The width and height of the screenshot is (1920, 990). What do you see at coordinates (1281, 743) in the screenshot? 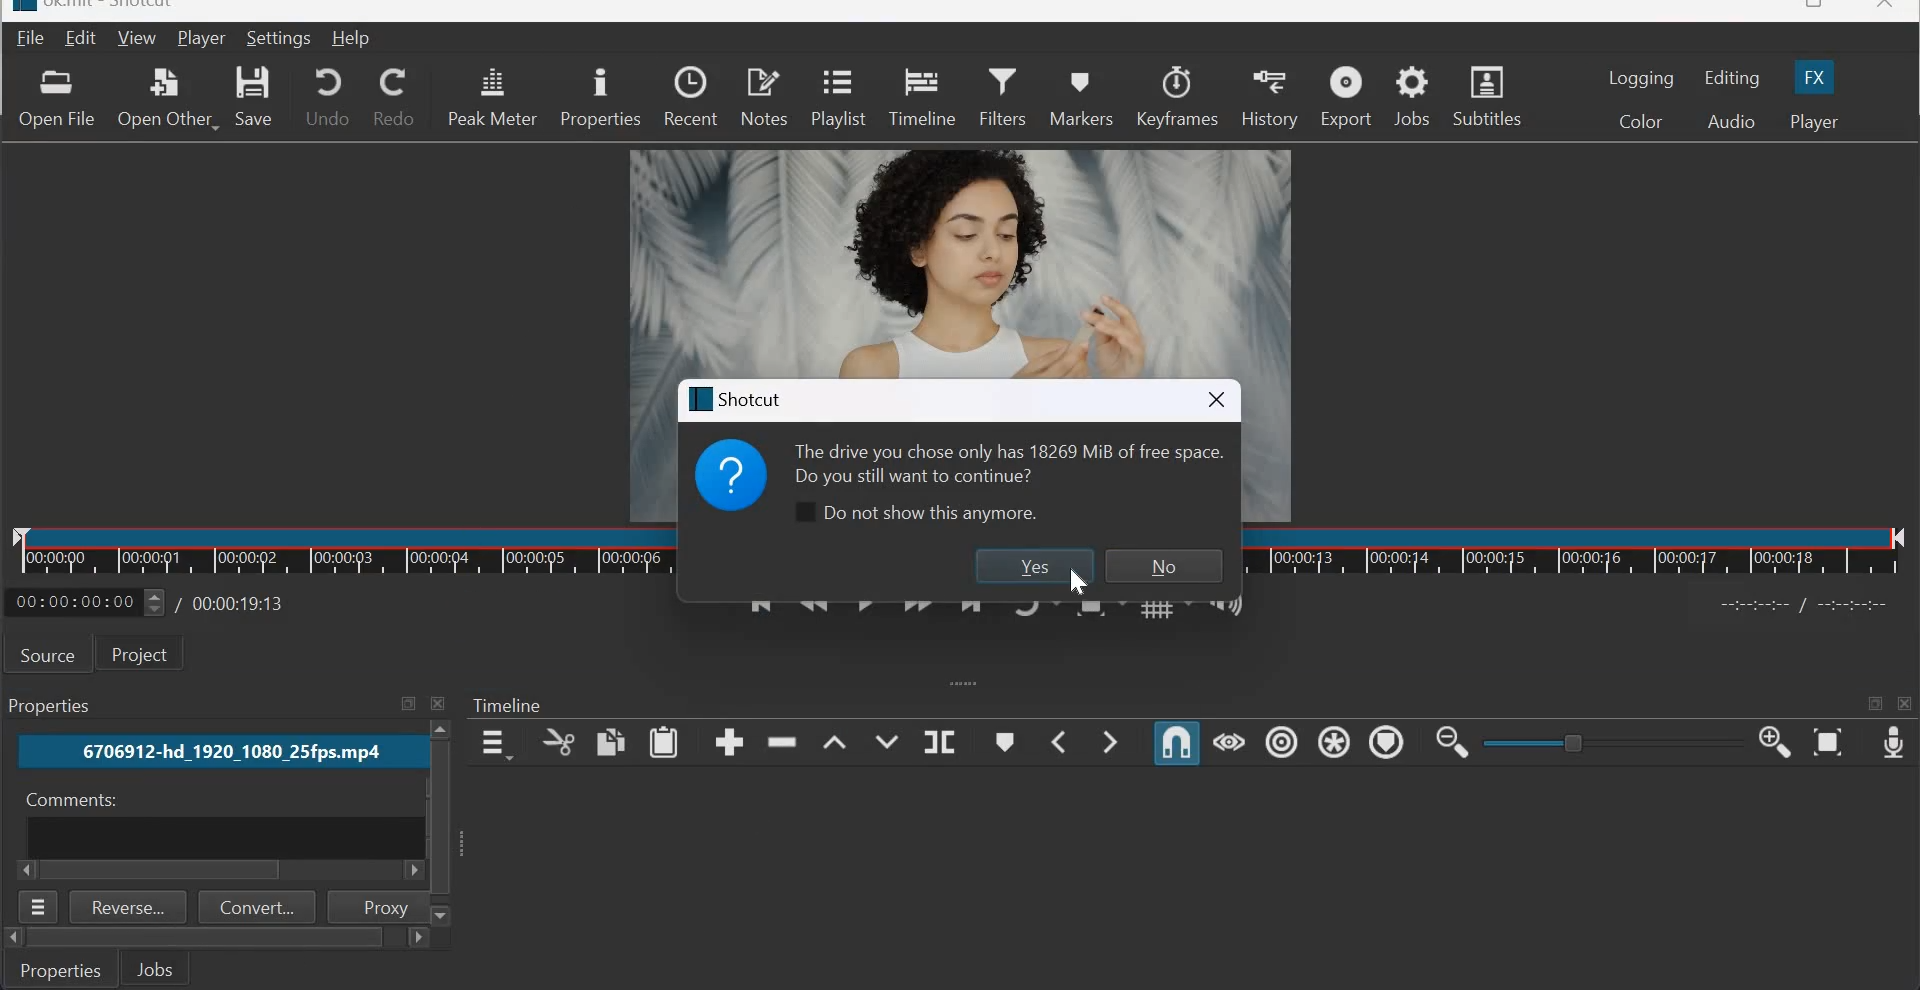
I see `Ripple` at bounding box center [1281, 743].